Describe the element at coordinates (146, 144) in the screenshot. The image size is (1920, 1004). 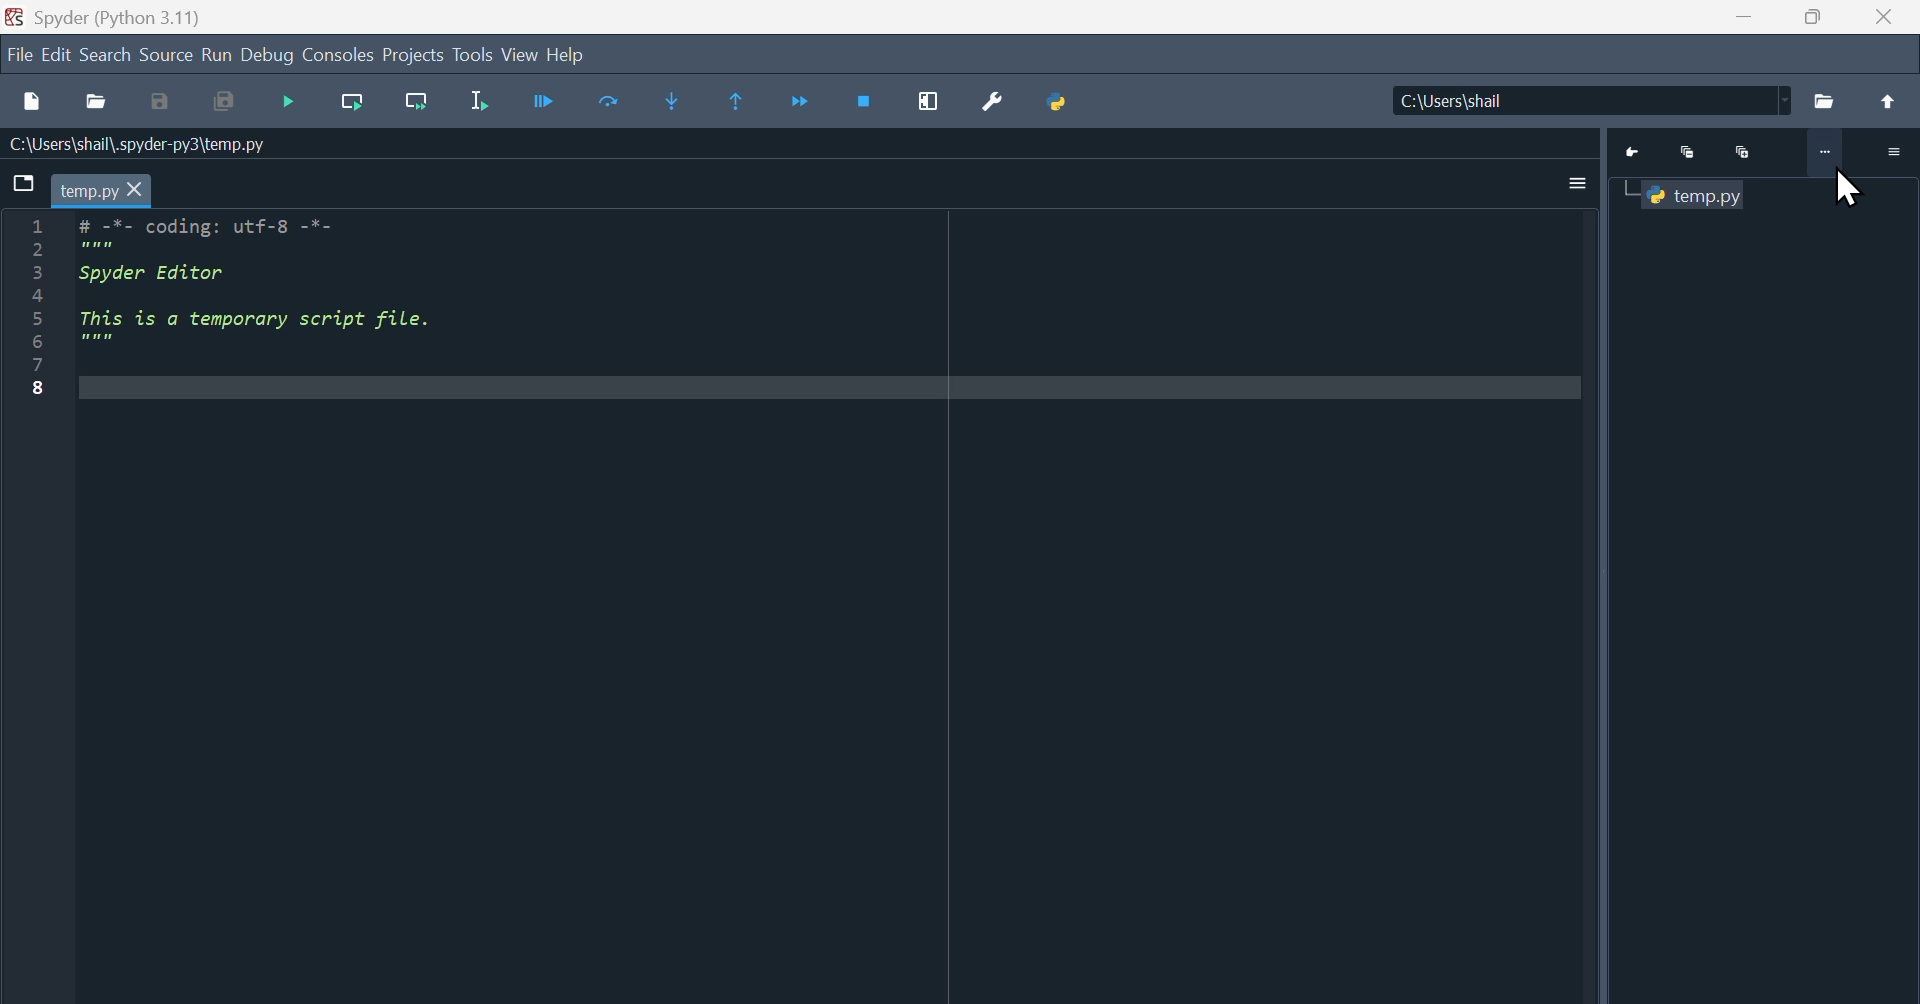
I see `C:\Users\shail\.spyder-py3\temp.py` at that location.